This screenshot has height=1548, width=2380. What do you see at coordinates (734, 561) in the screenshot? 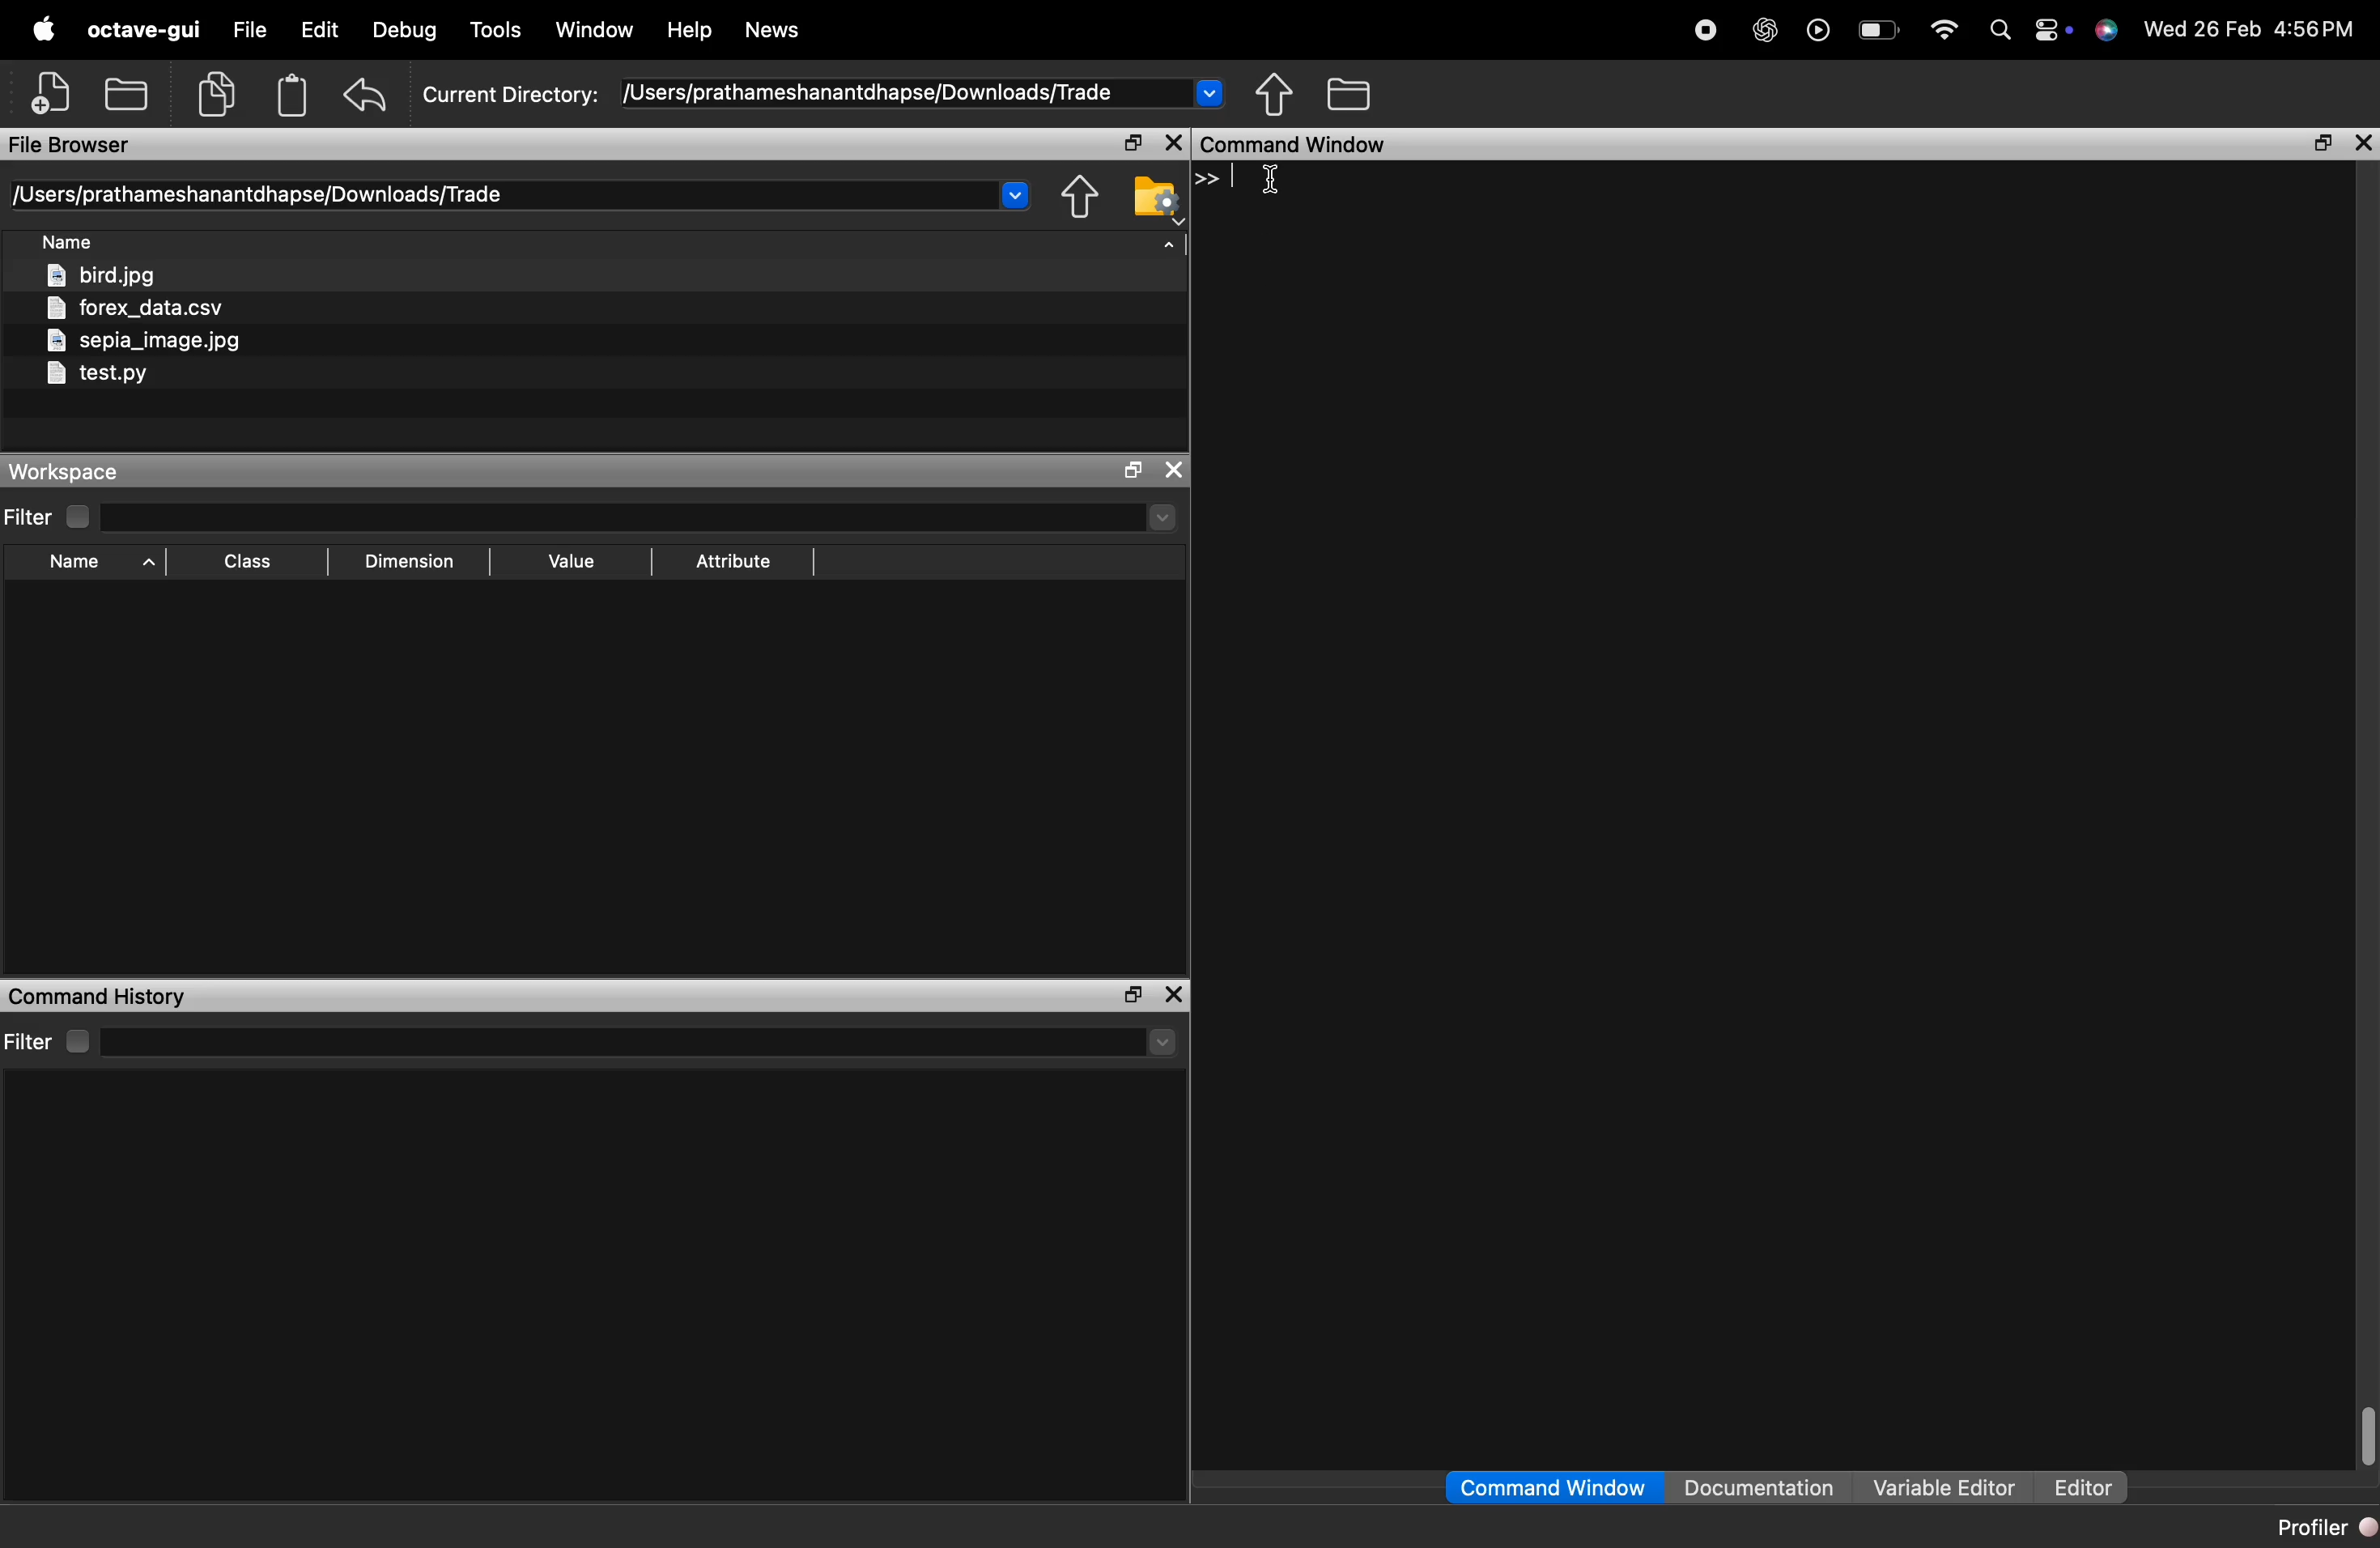
I see `Attribute` at bounding box center [734, 561].